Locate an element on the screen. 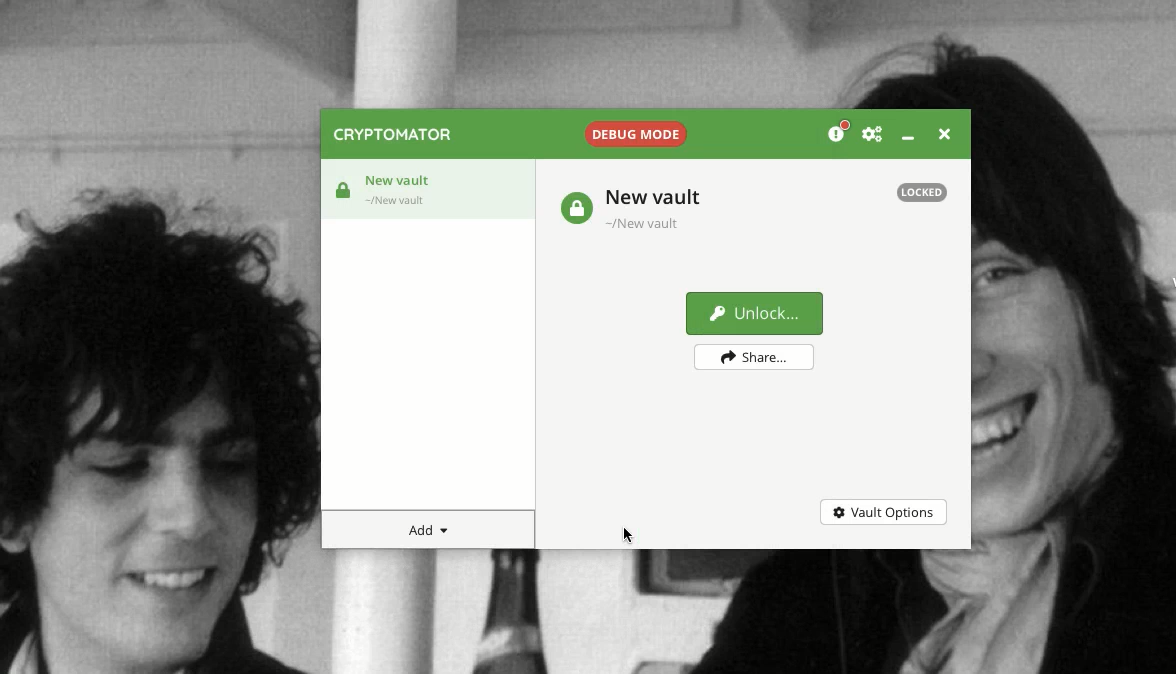  Add menu is located at coordinates (429, 530).